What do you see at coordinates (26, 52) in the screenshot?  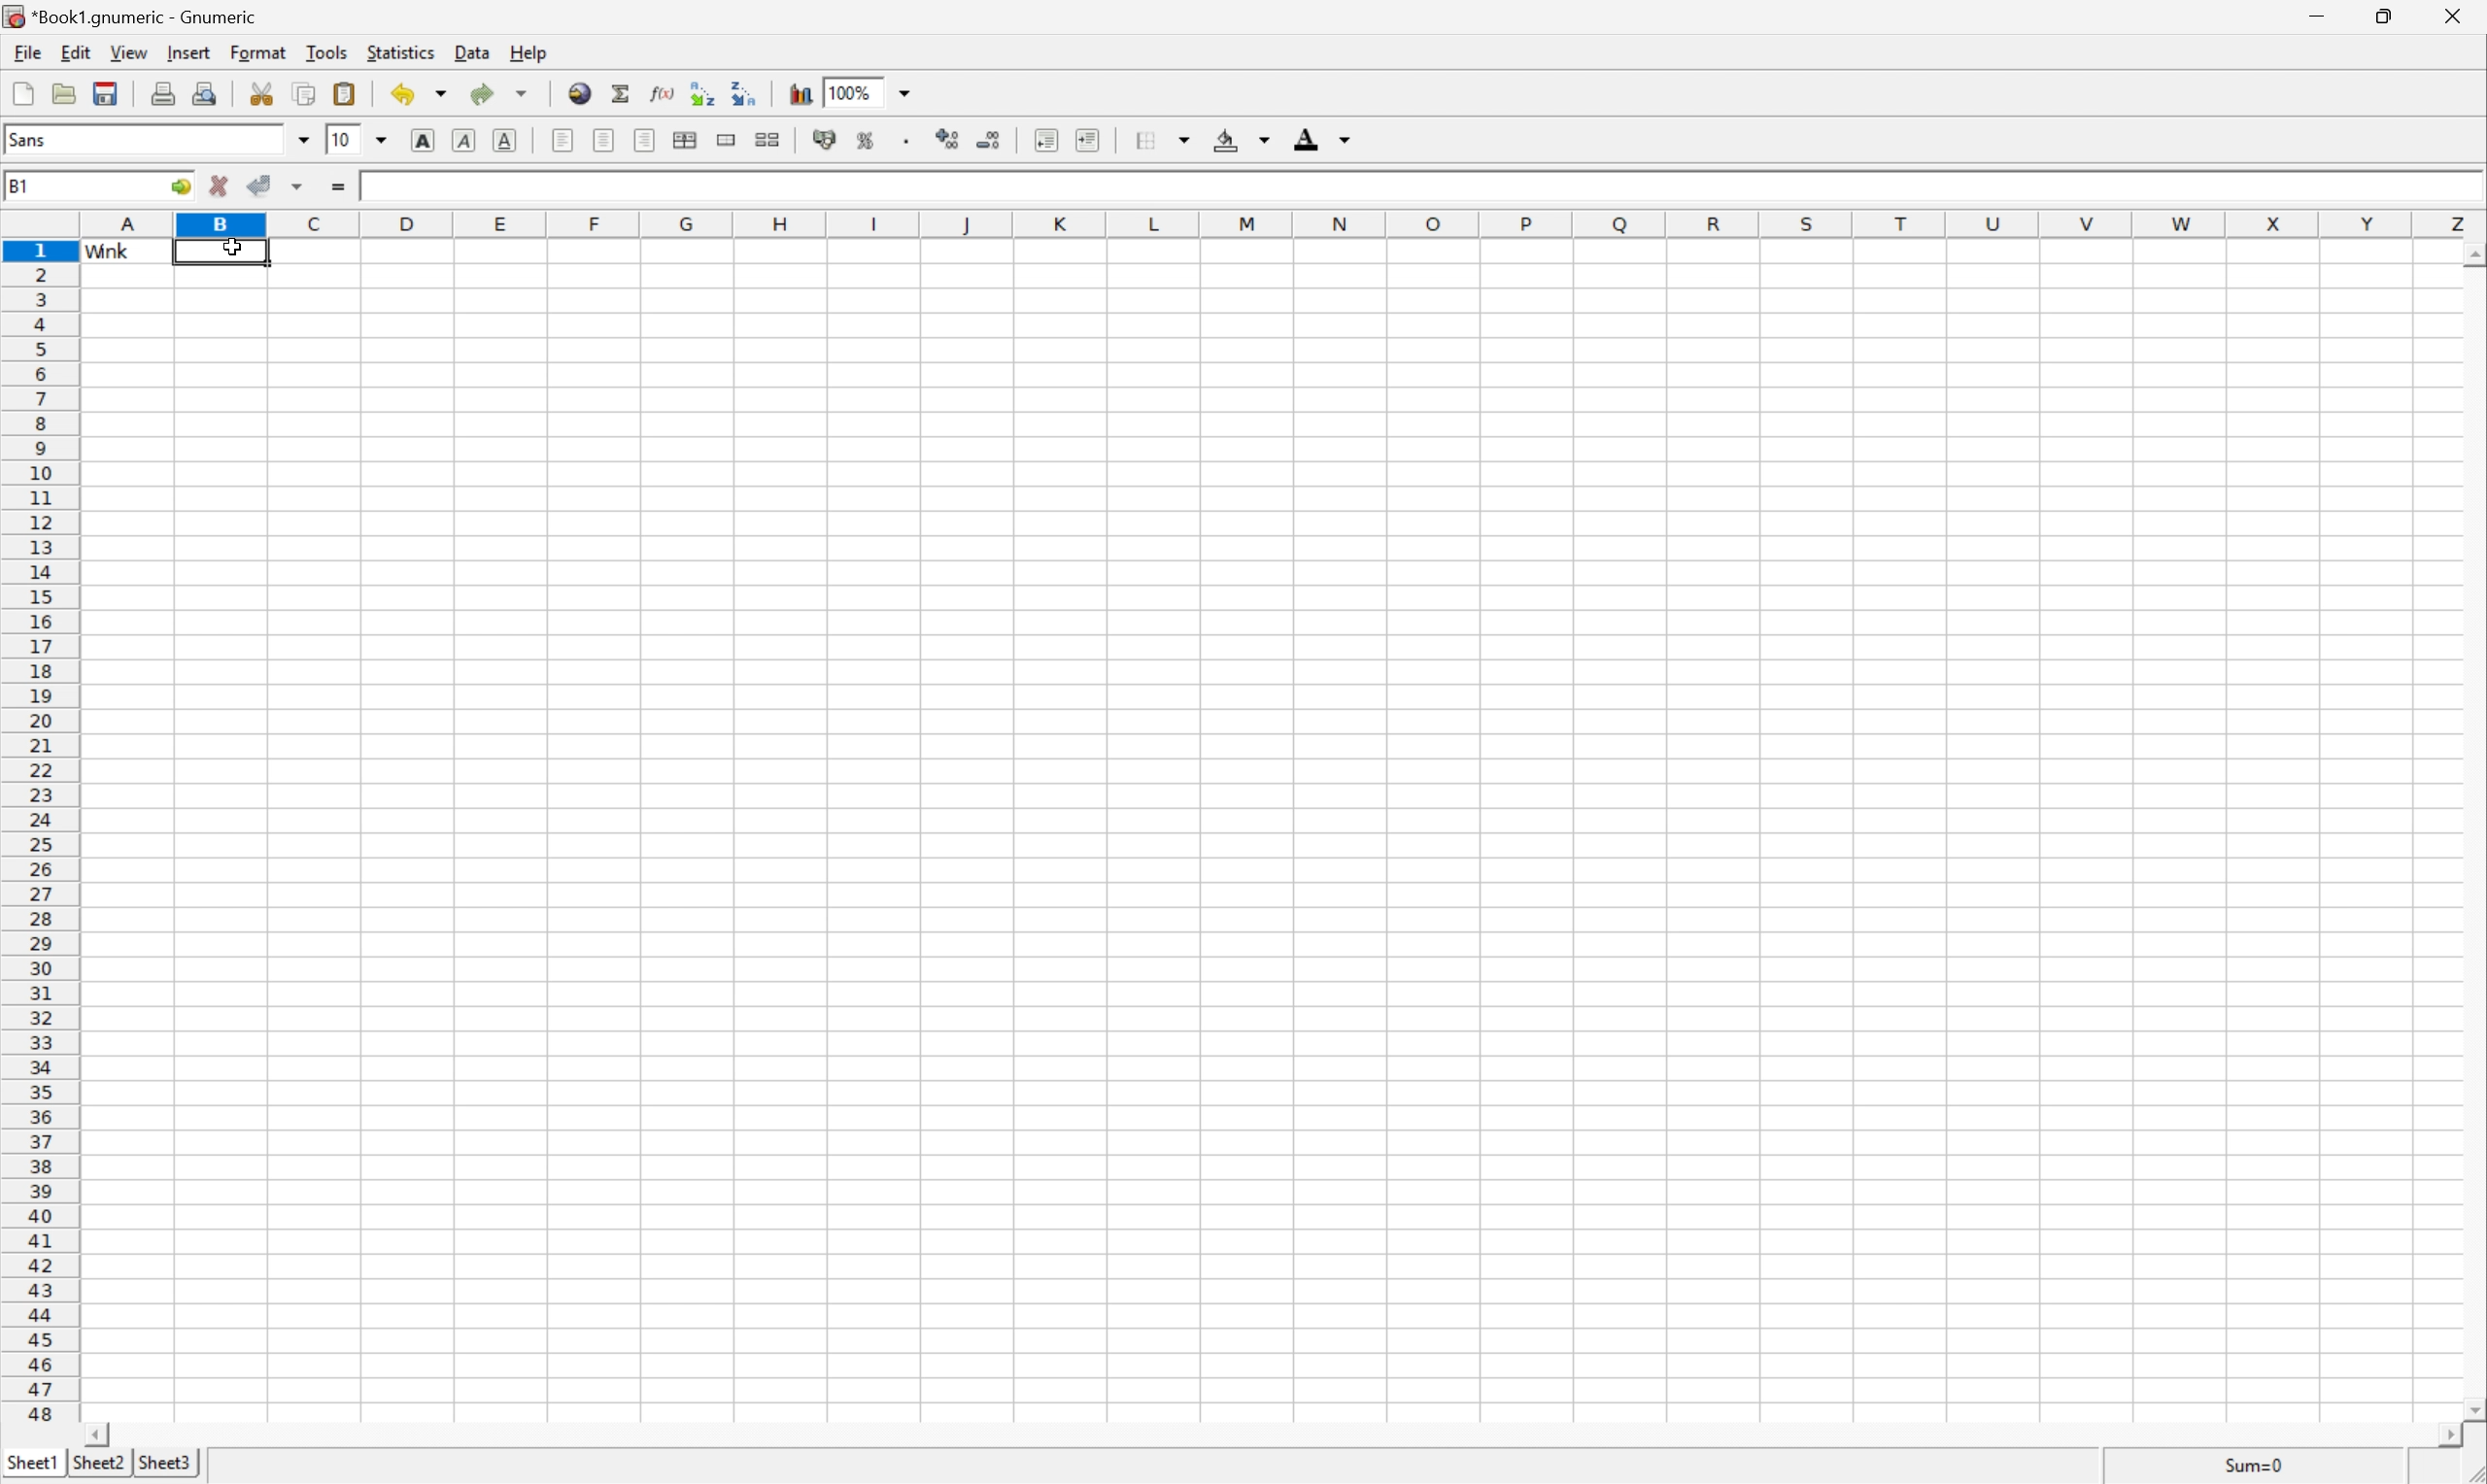 I see `file` at bounding box center [26, 52].